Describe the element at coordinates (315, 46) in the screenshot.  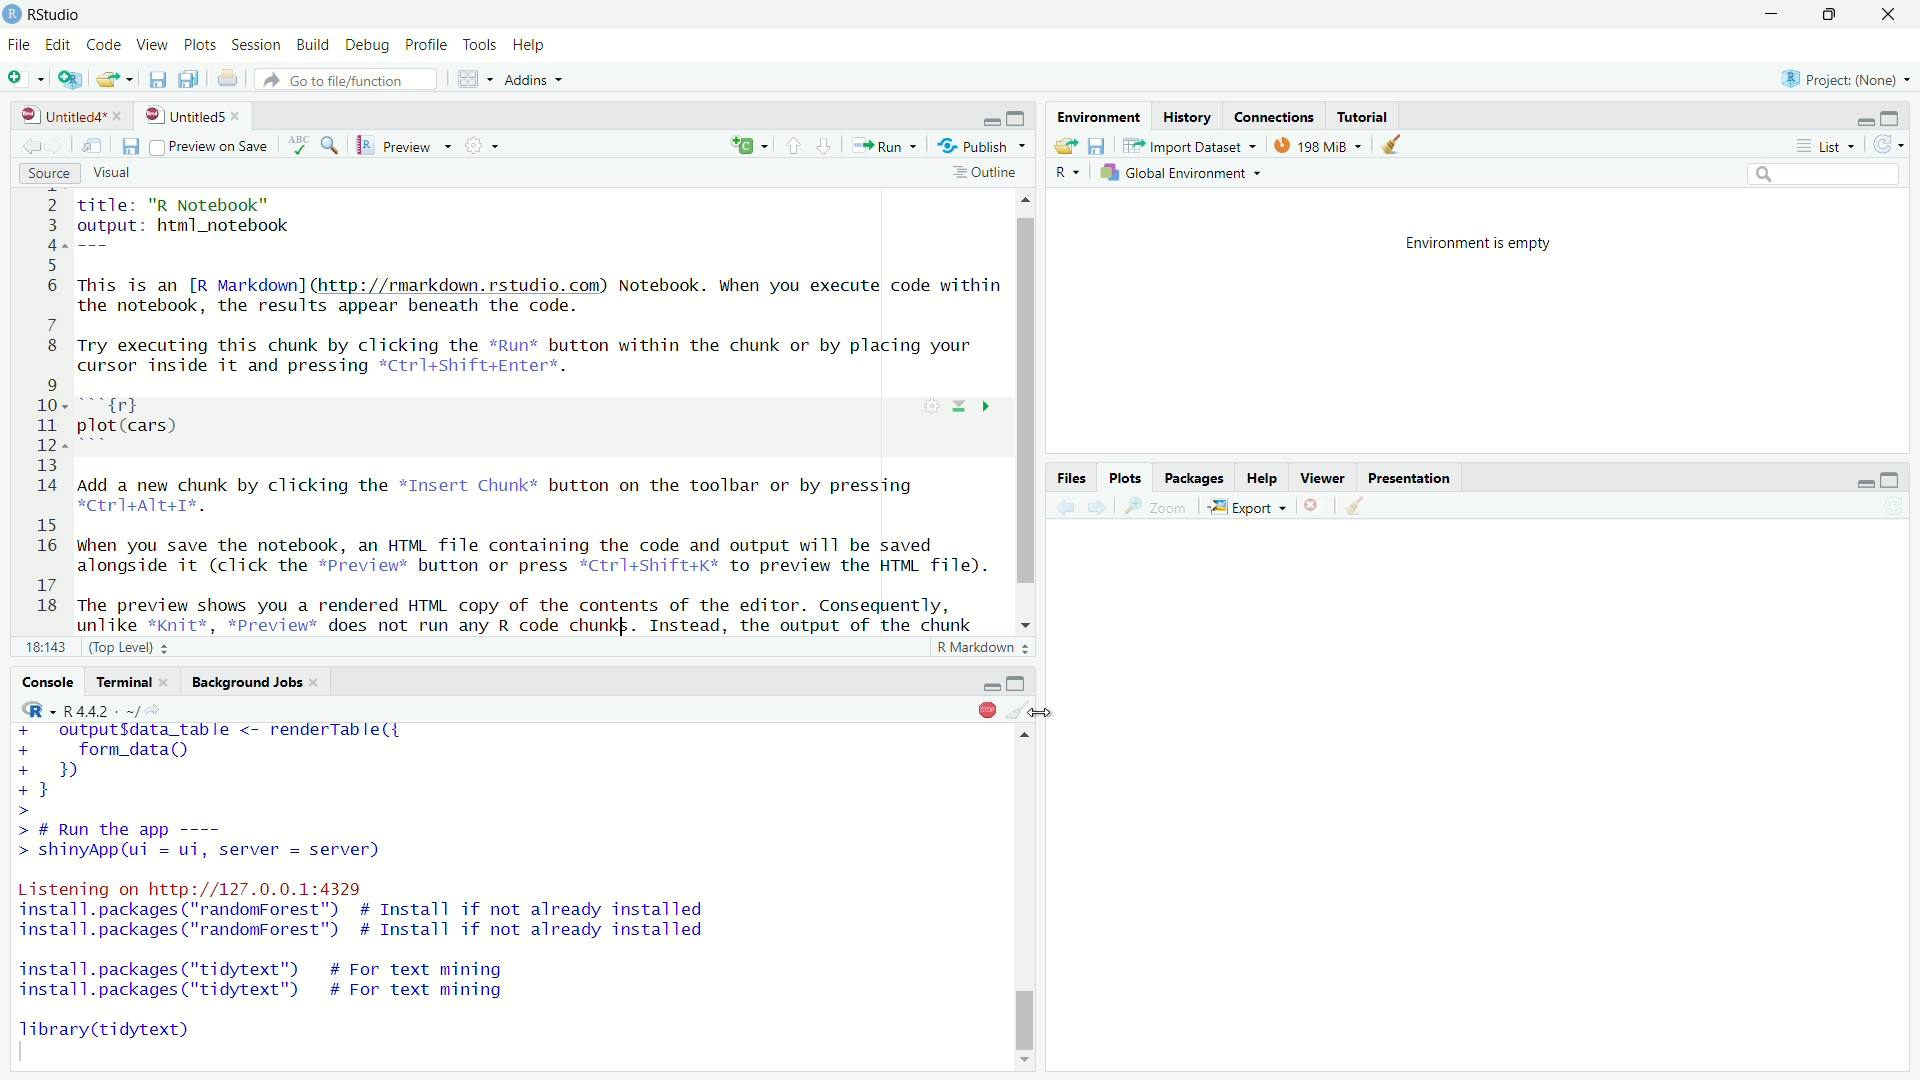
I see `Build` at that location.